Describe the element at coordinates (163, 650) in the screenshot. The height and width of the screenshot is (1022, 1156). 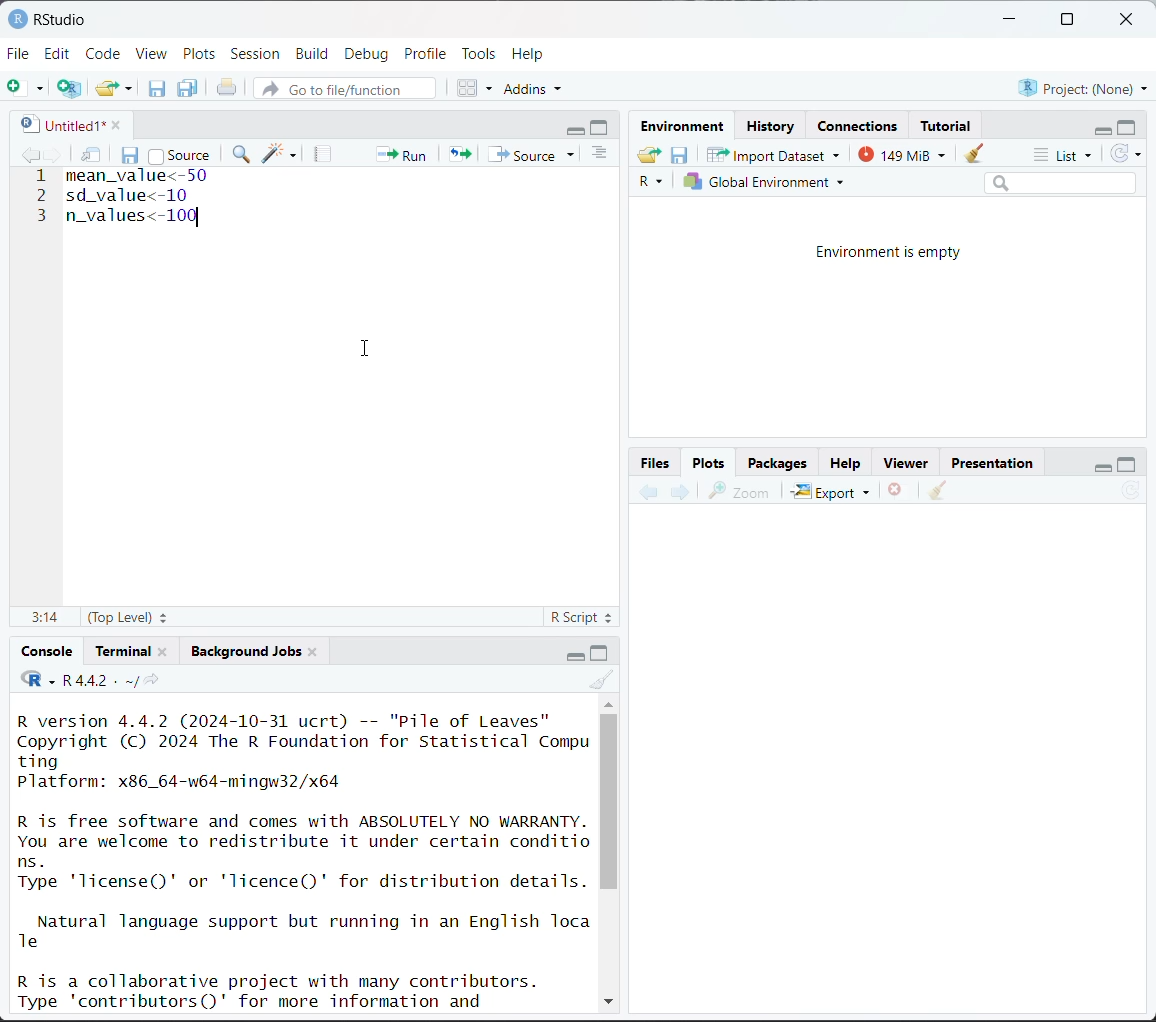
I see `close` at that location.